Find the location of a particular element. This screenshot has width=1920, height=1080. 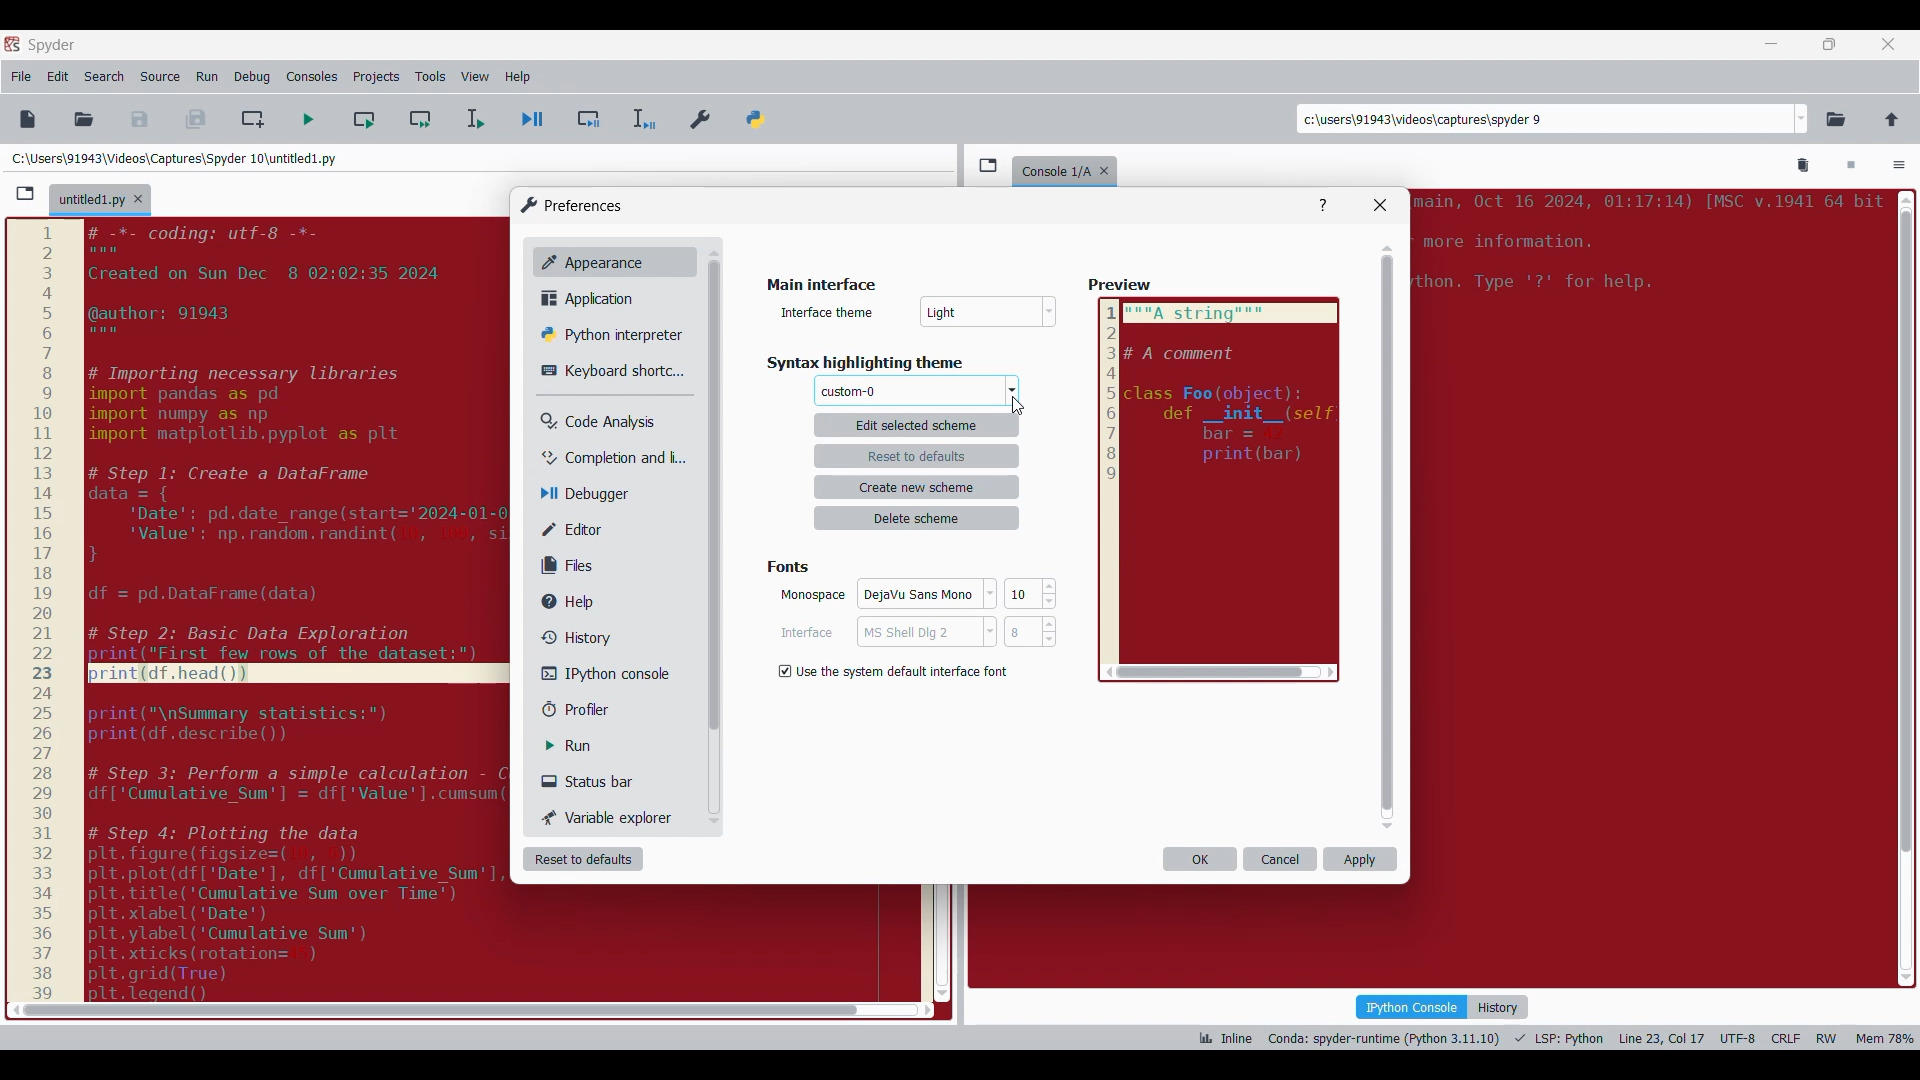

reset to defaults is located at coordinates (917, 455).